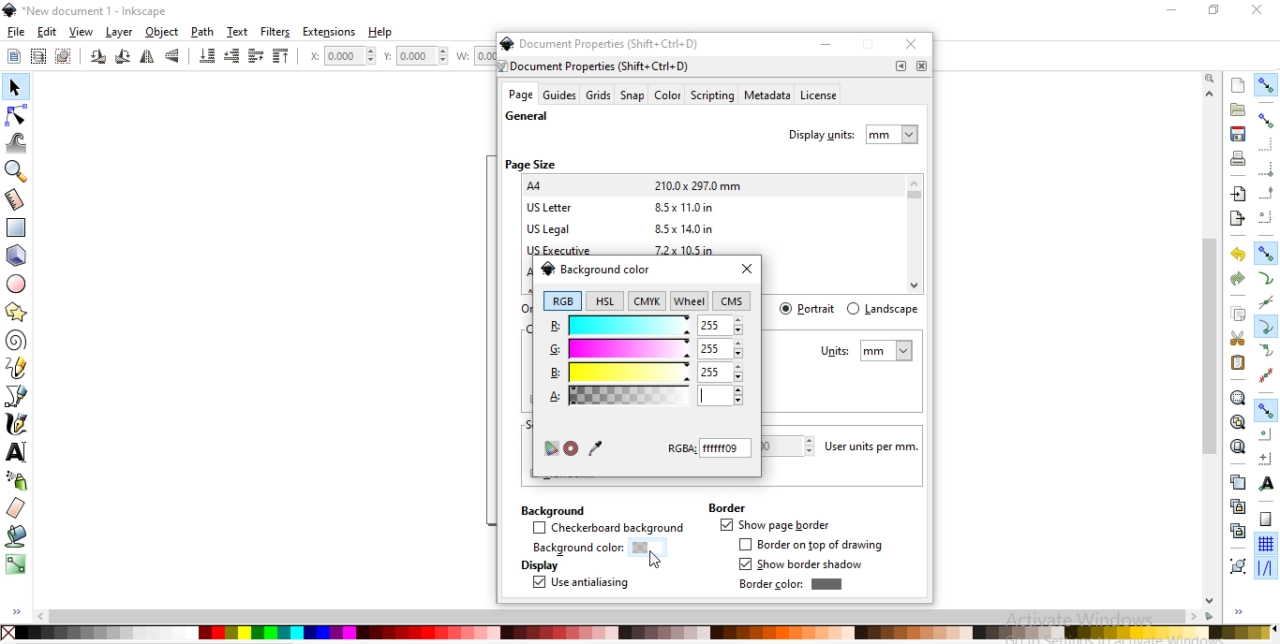  Describe the element at coordinates (826, 44) in the screenshot. I see `minimize` at that location.